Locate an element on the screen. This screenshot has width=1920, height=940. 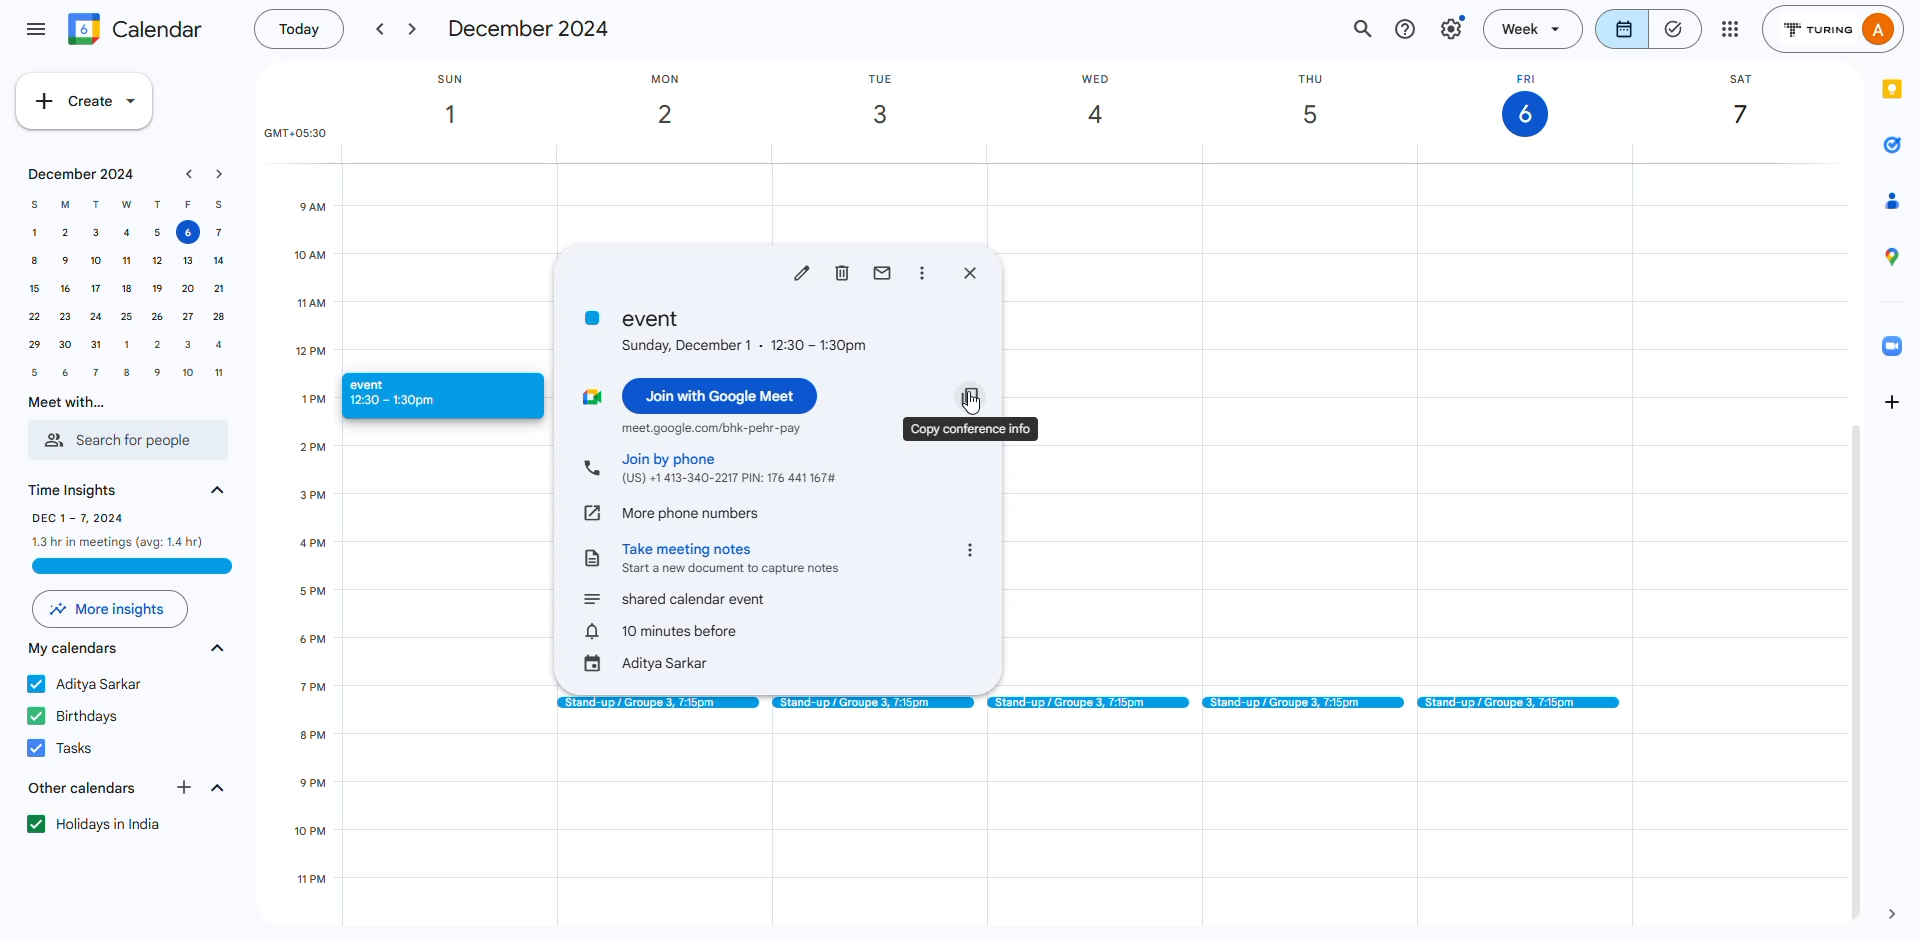
12 is located at coordinates (153, 261).